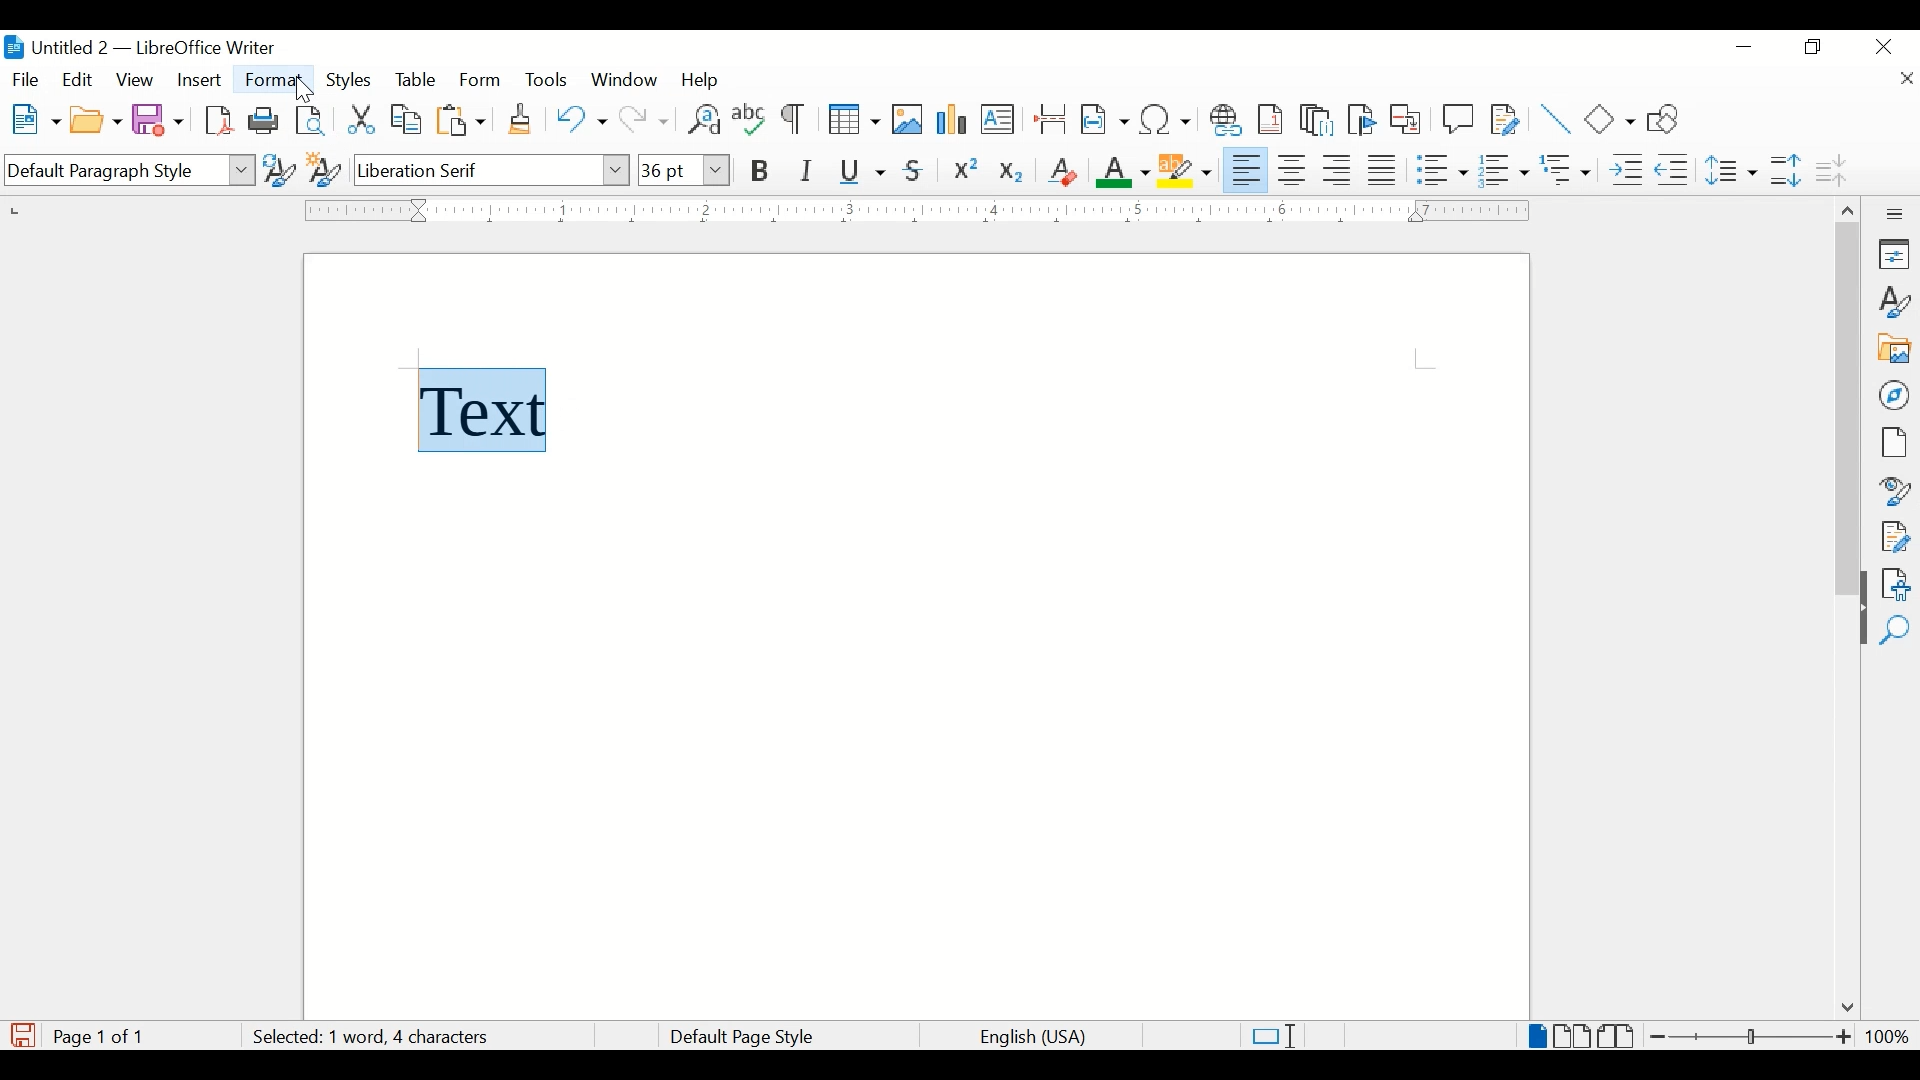  Describe the element at coordinates (863, 171) in the screenshot. I see `underline` at that location.